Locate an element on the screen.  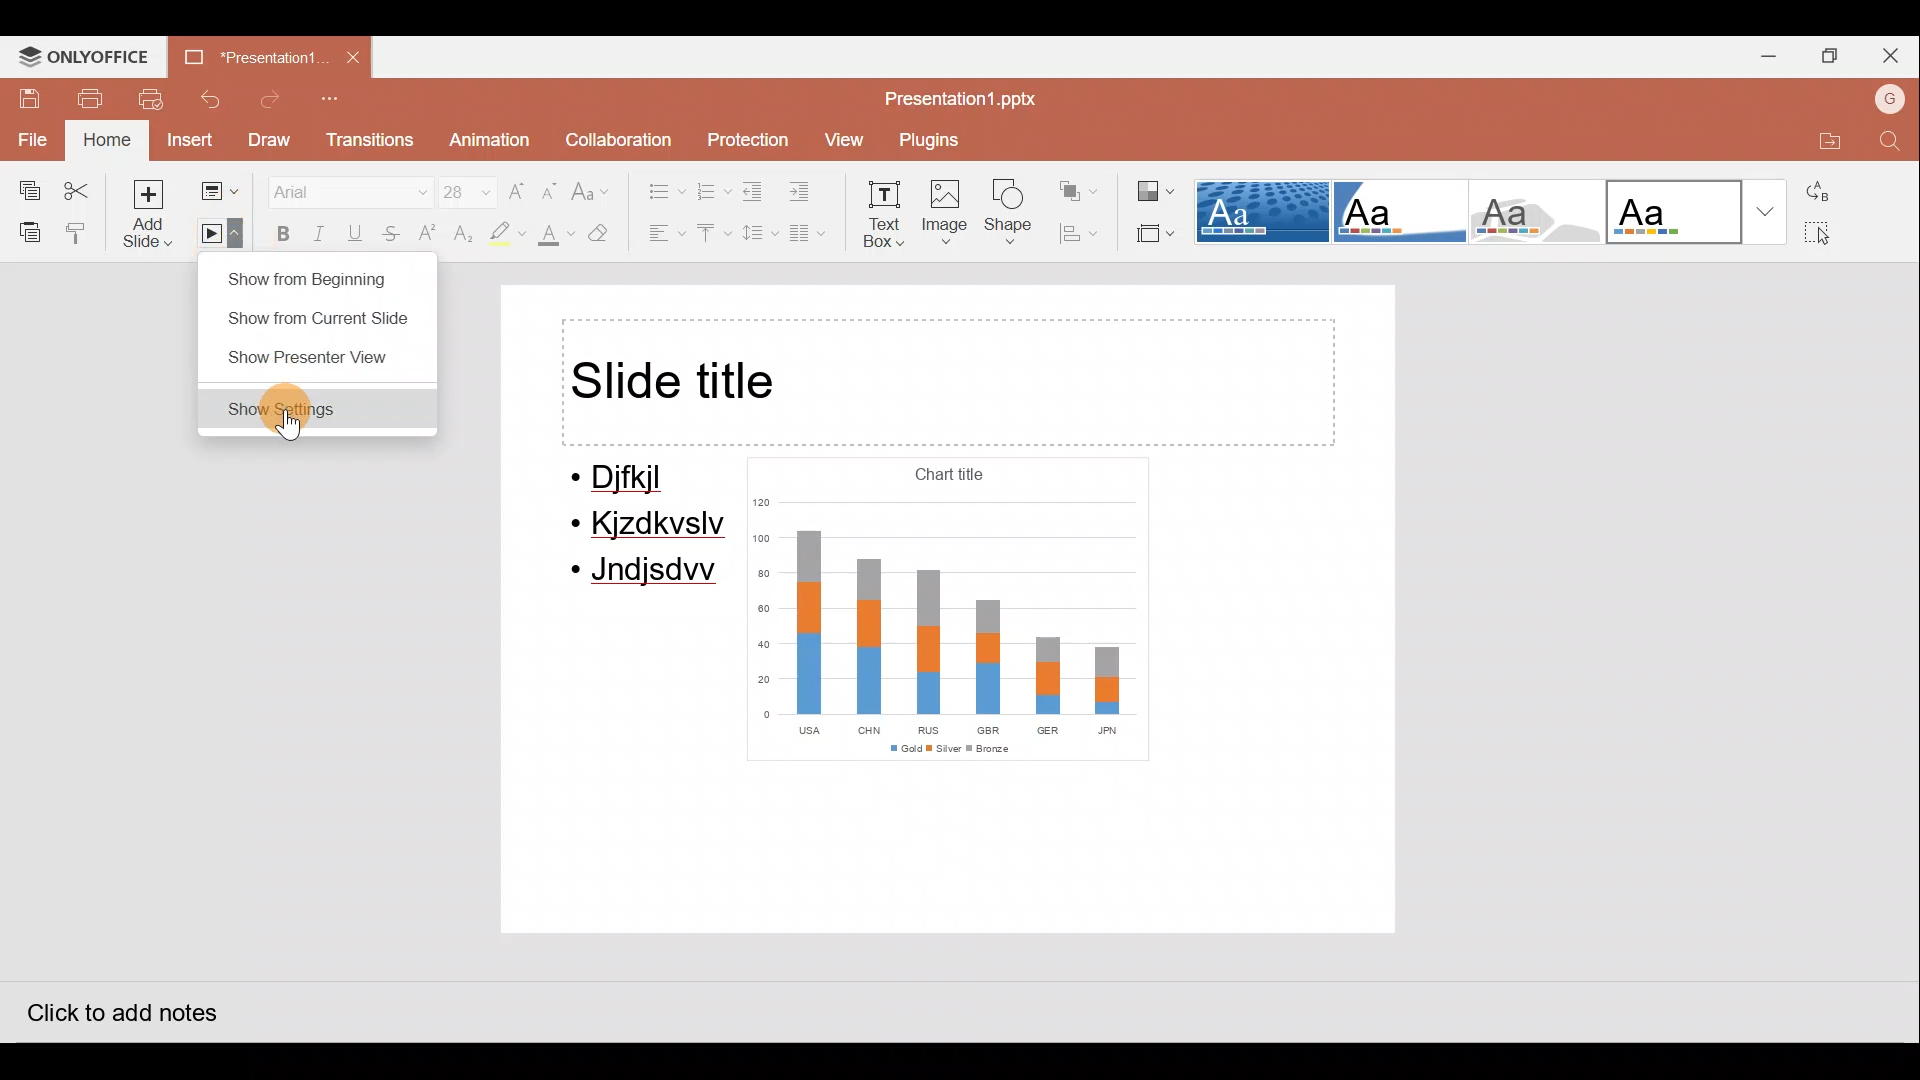
Office theme is located at coordinates (1698, 212).